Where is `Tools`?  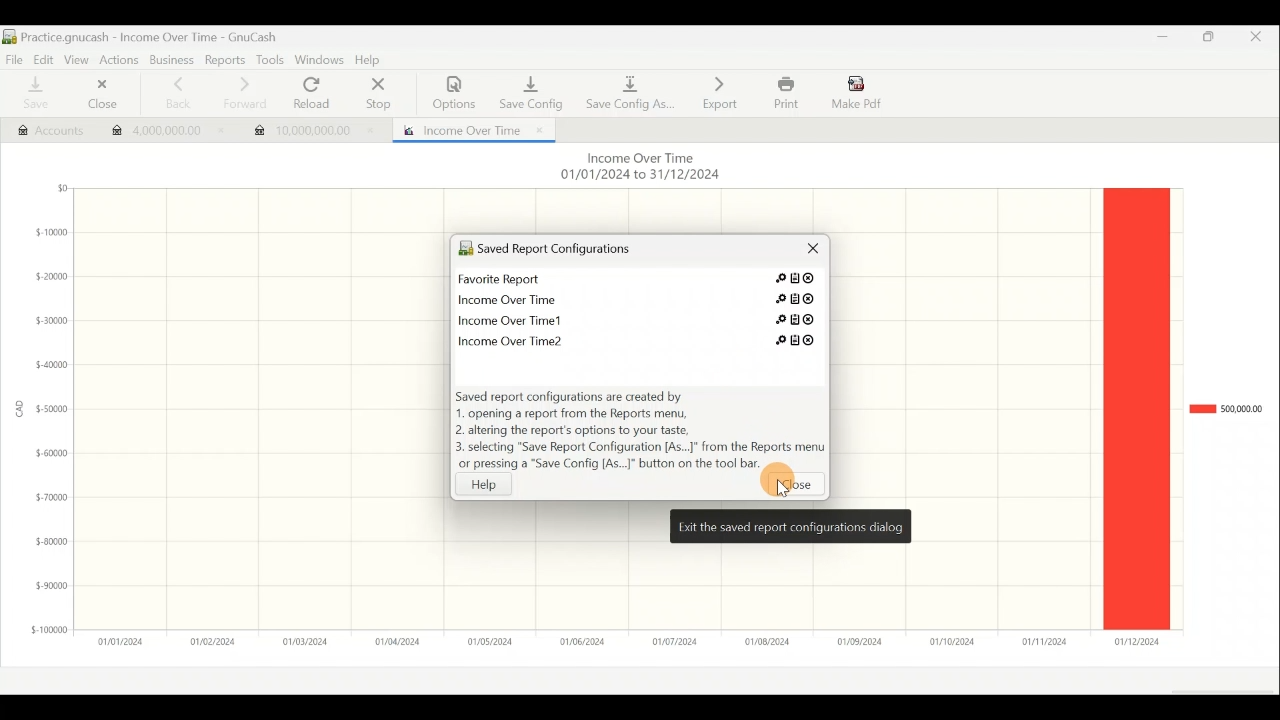 Tools is located at coordinates (269, 60).